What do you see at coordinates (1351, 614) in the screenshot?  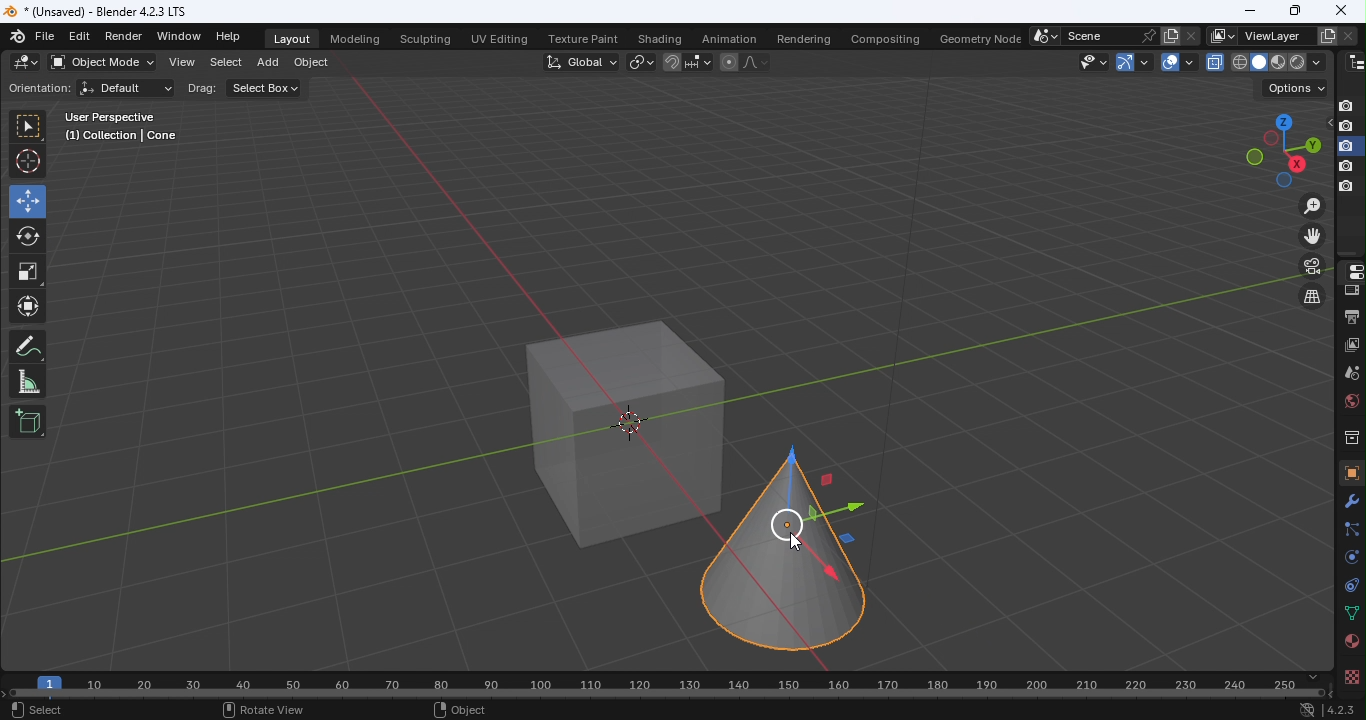 I see `Data` at bounding box center [1351, 614].